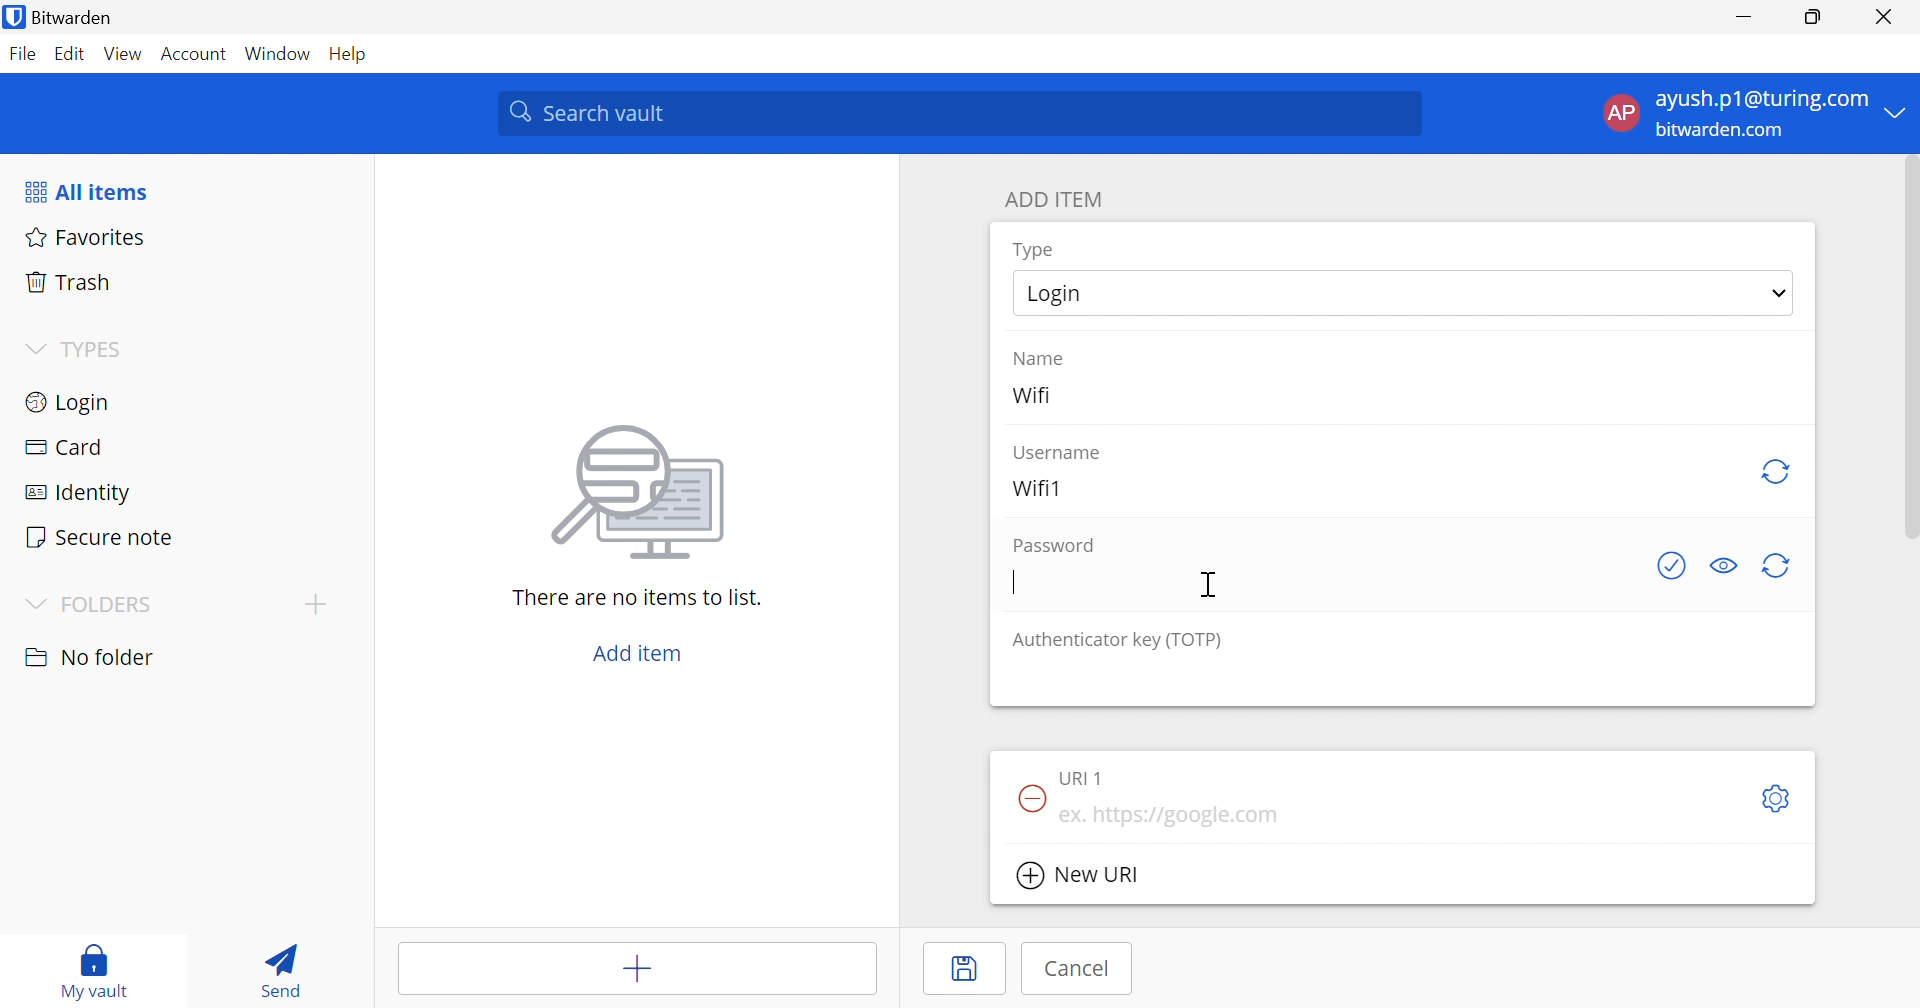  Describe the element at coordinates (1814, 17) in the screenshot. I see `Restore Down` at that location.